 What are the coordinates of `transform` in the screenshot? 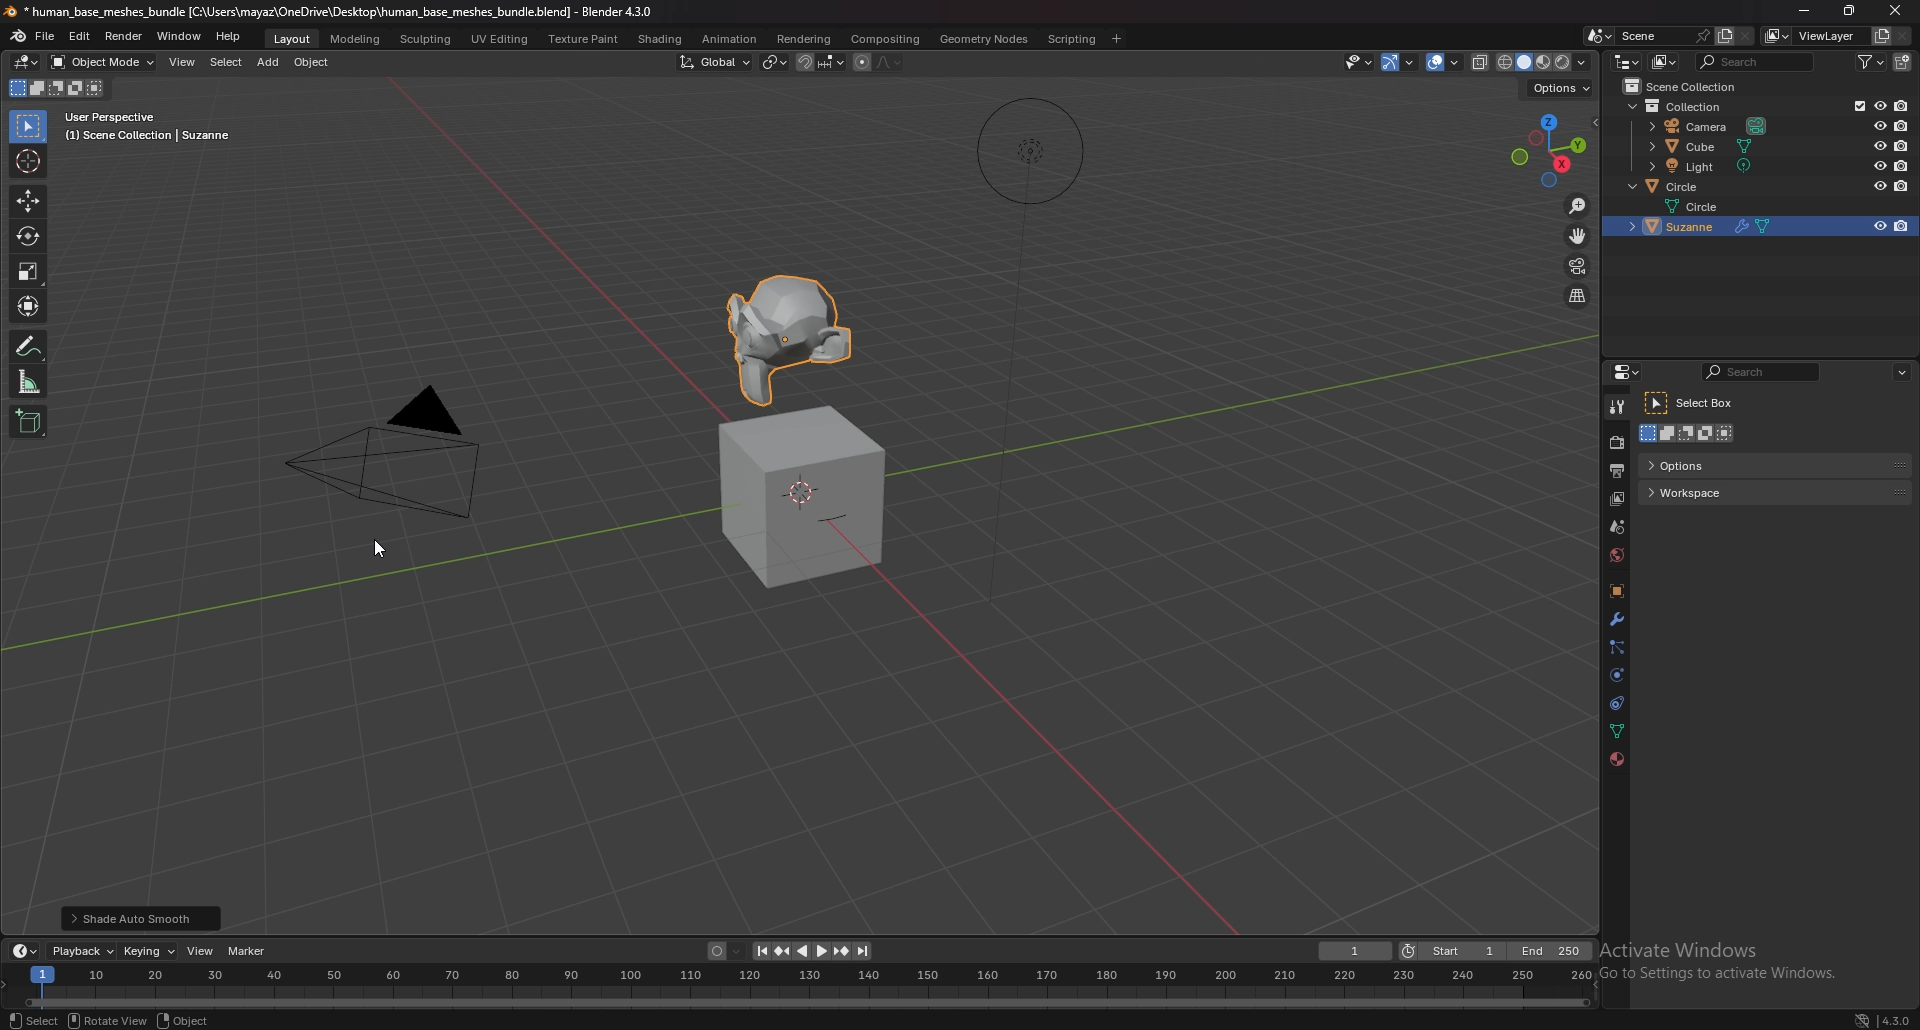 It's located at (31, 307).